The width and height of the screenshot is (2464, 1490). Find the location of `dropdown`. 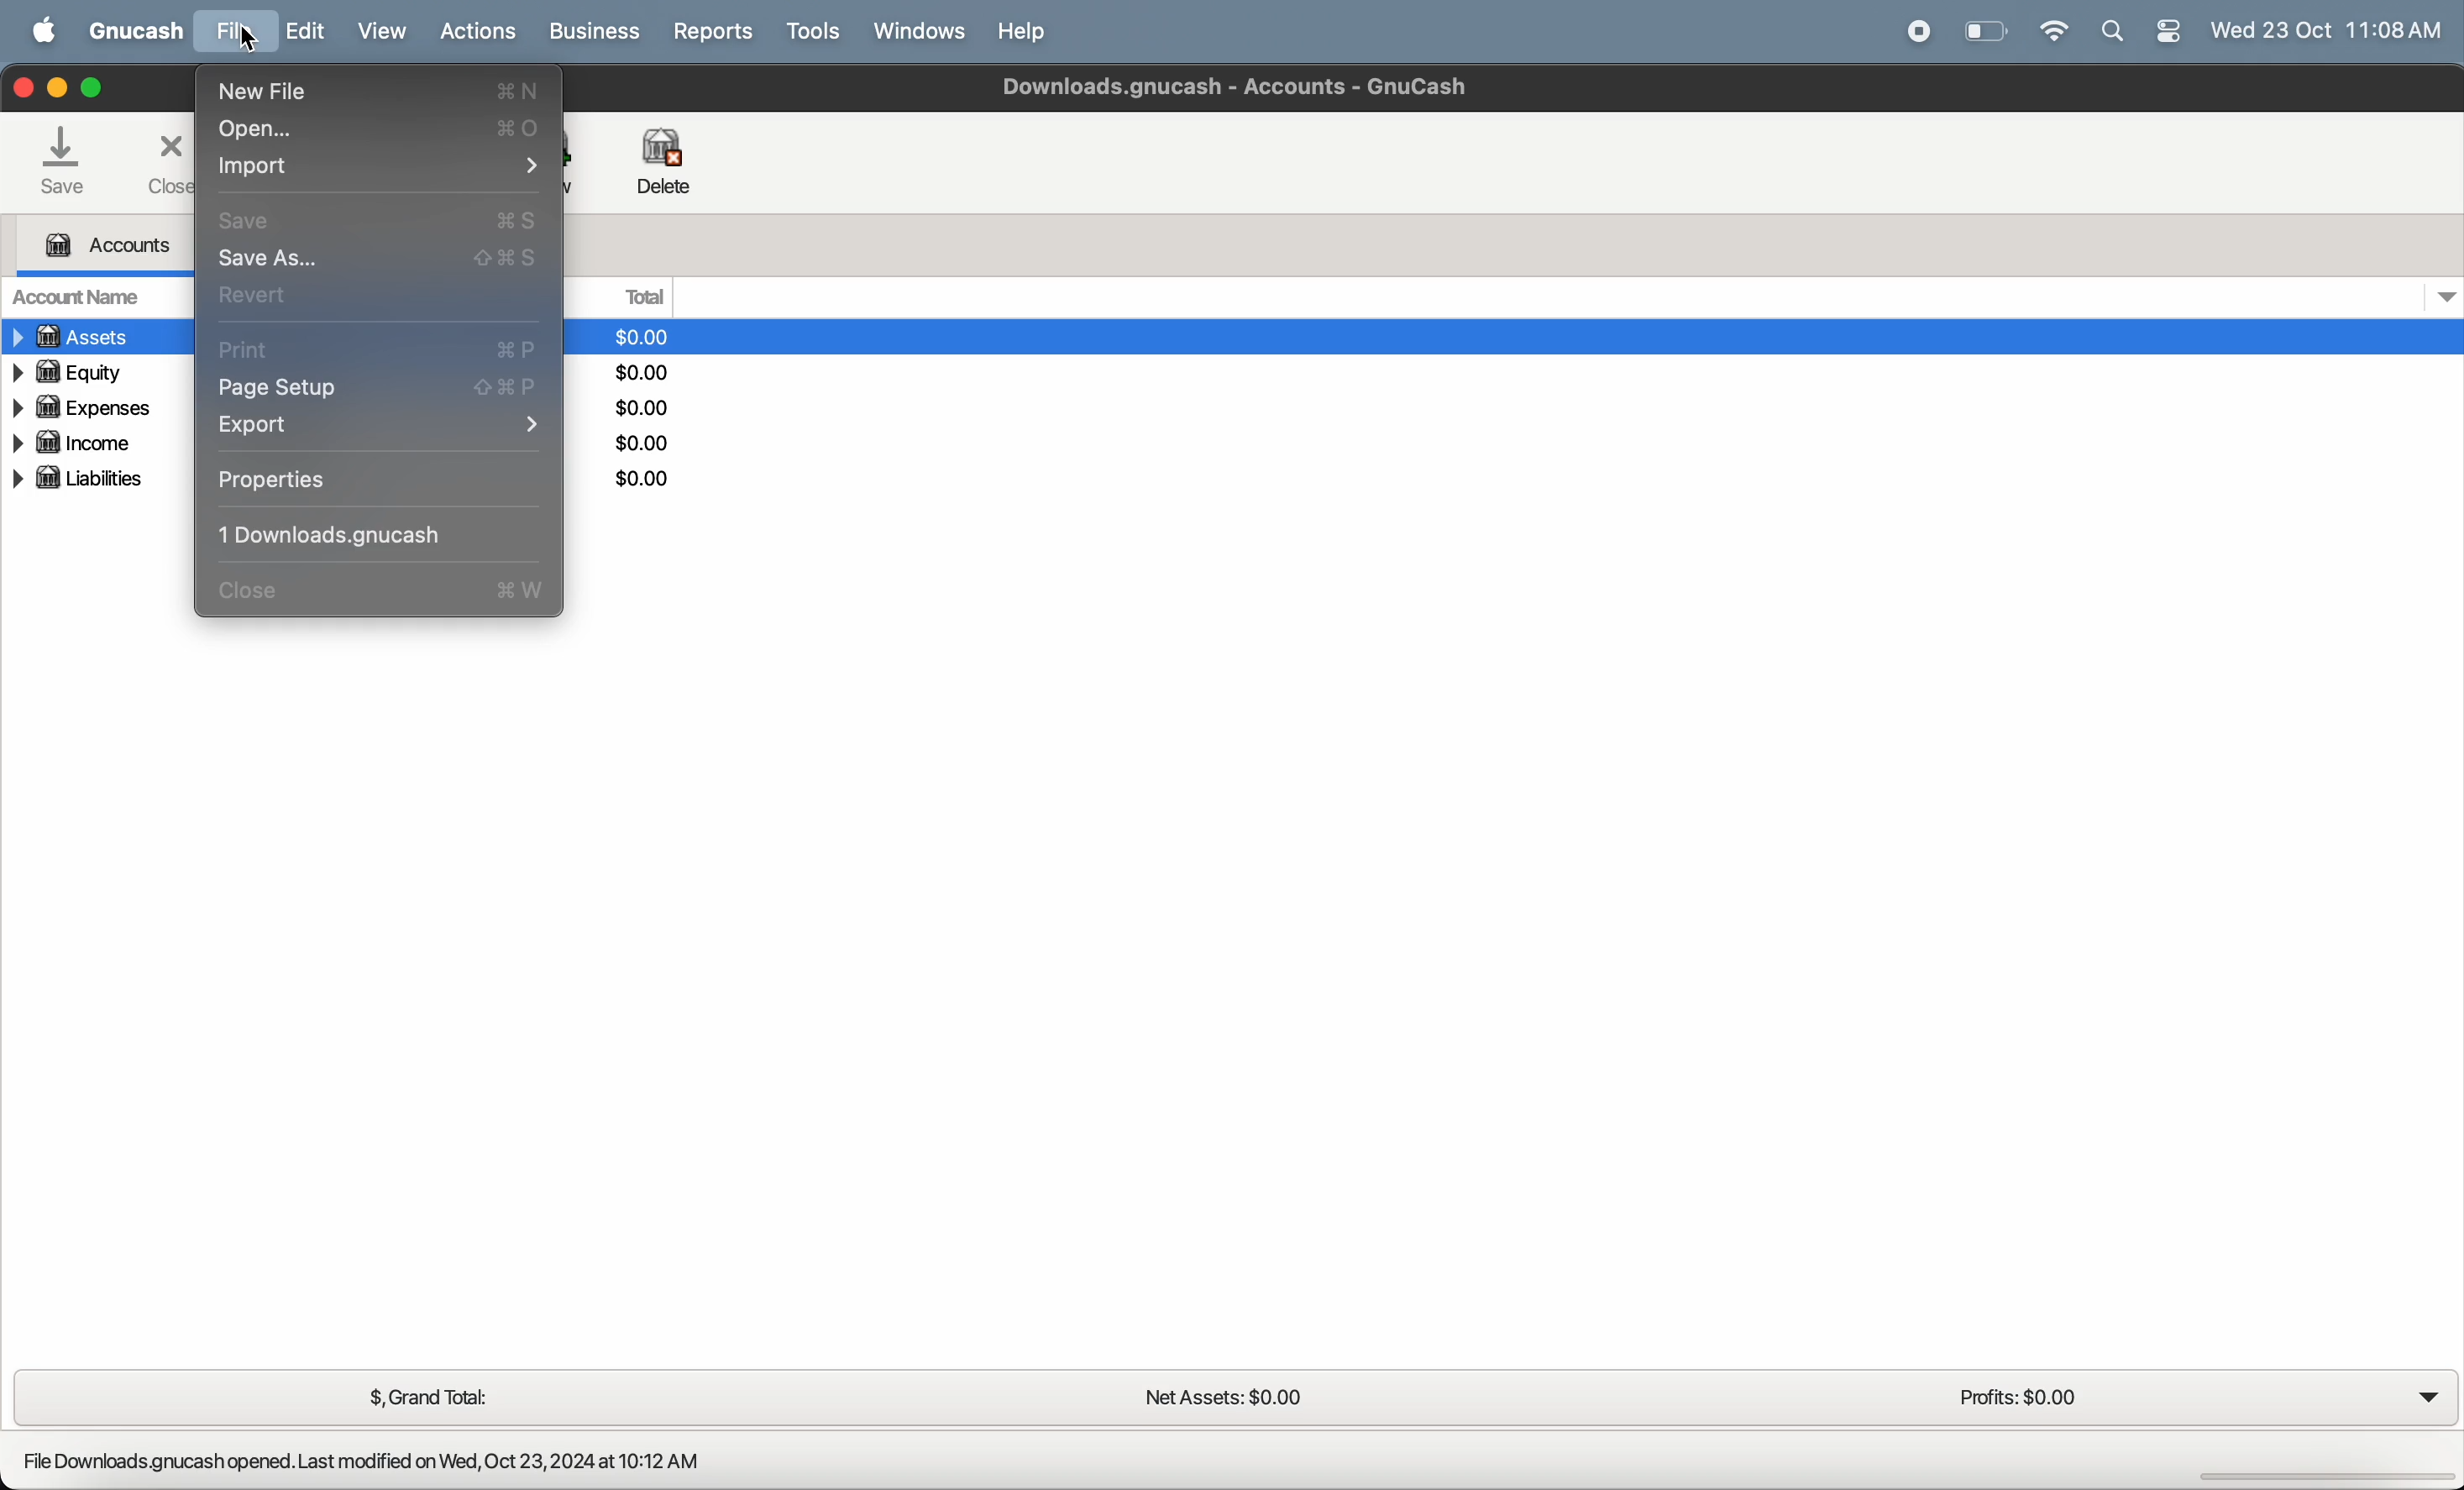

dropdown is located at coordinates (2443, 294).